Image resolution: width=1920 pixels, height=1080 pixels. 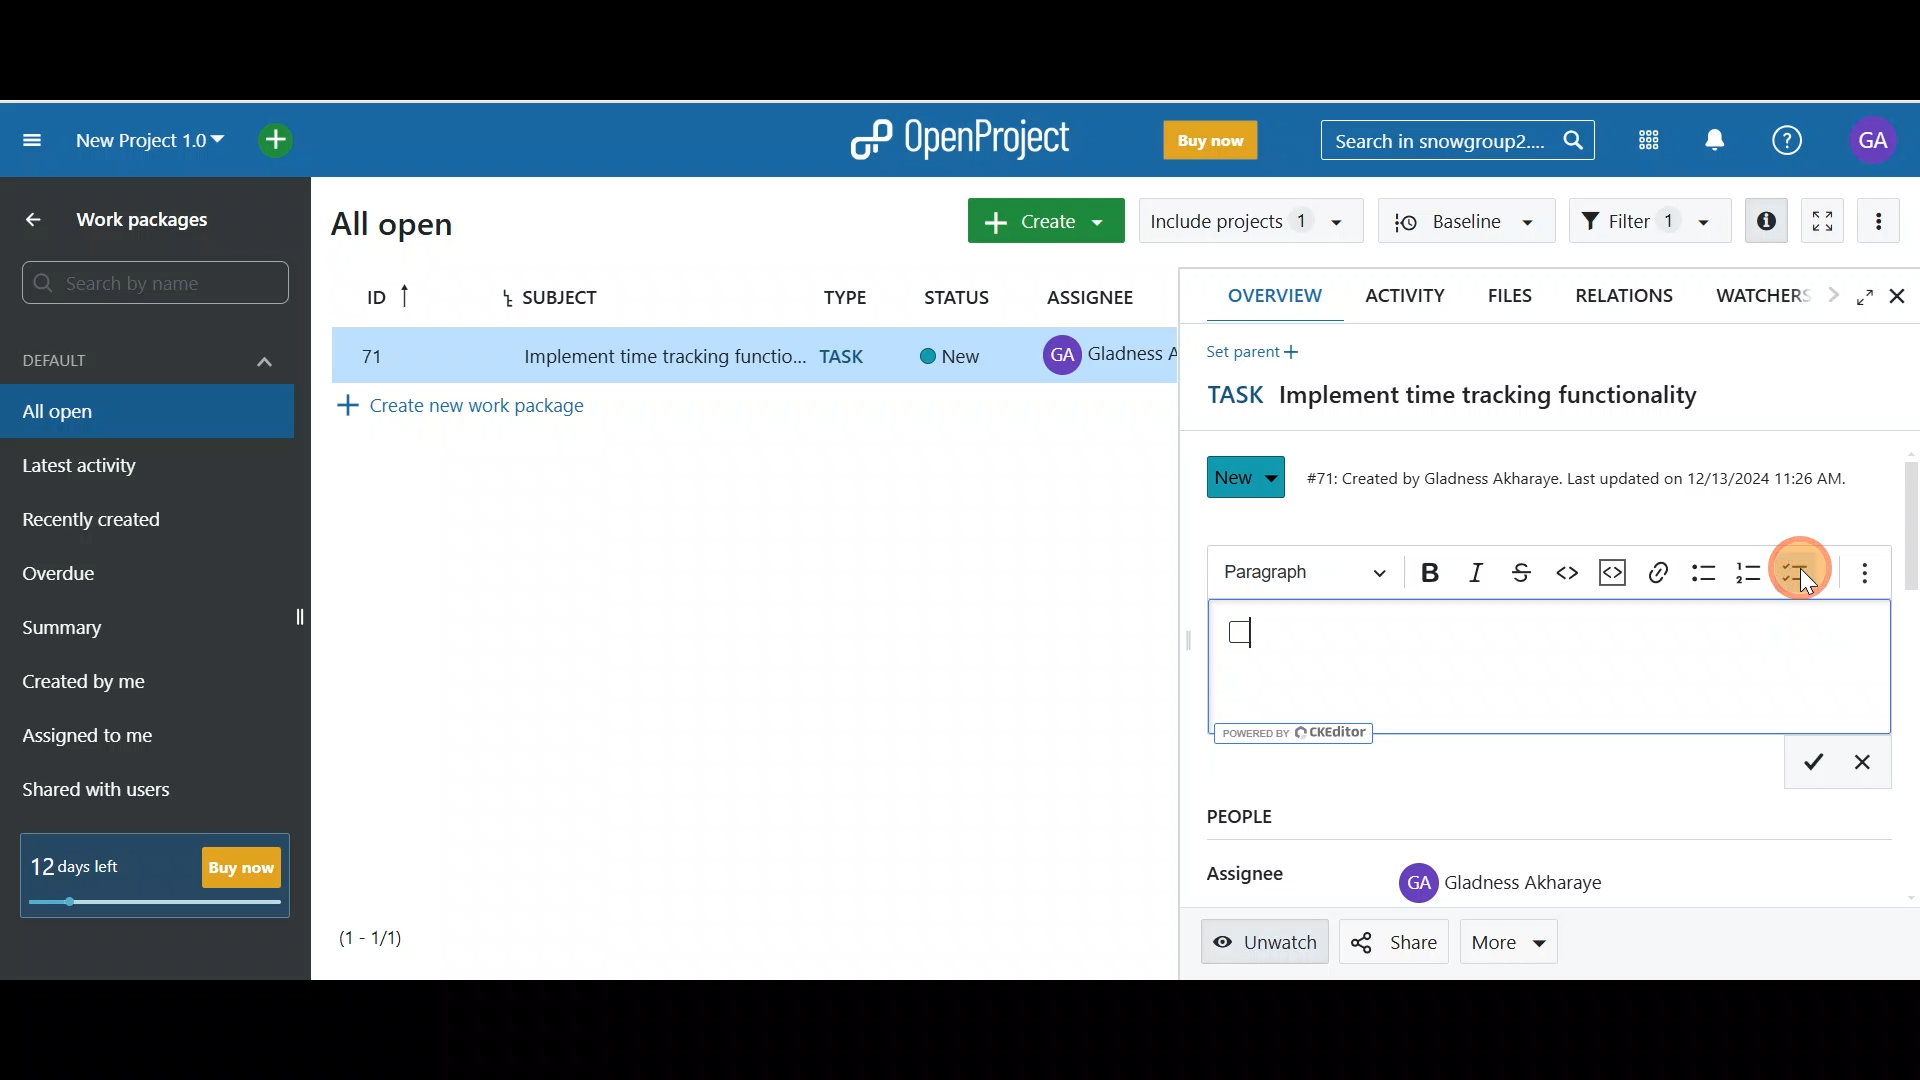 What do you see at coordinates (84, 572) in the screenshot?
I see `Overdue` at bounding box center [84, 572].